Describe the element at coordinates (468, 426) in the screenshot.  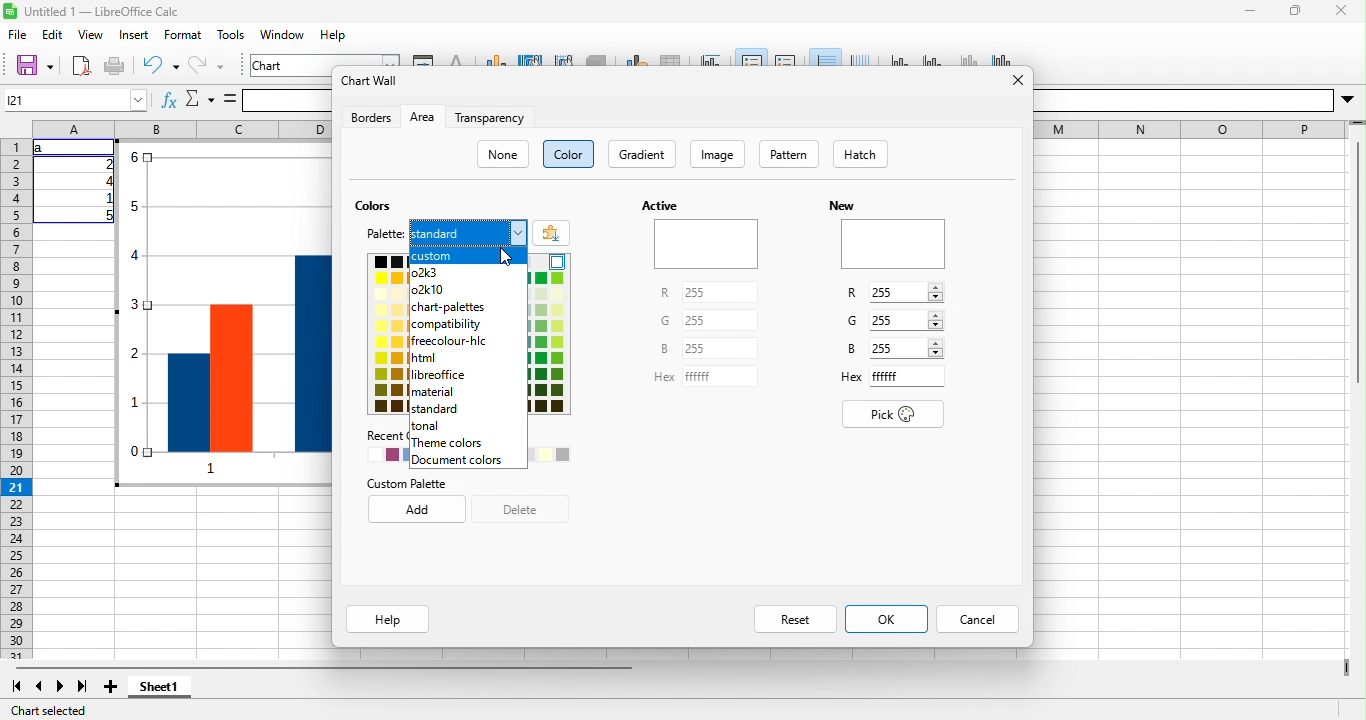
I see `tonal` at that location.